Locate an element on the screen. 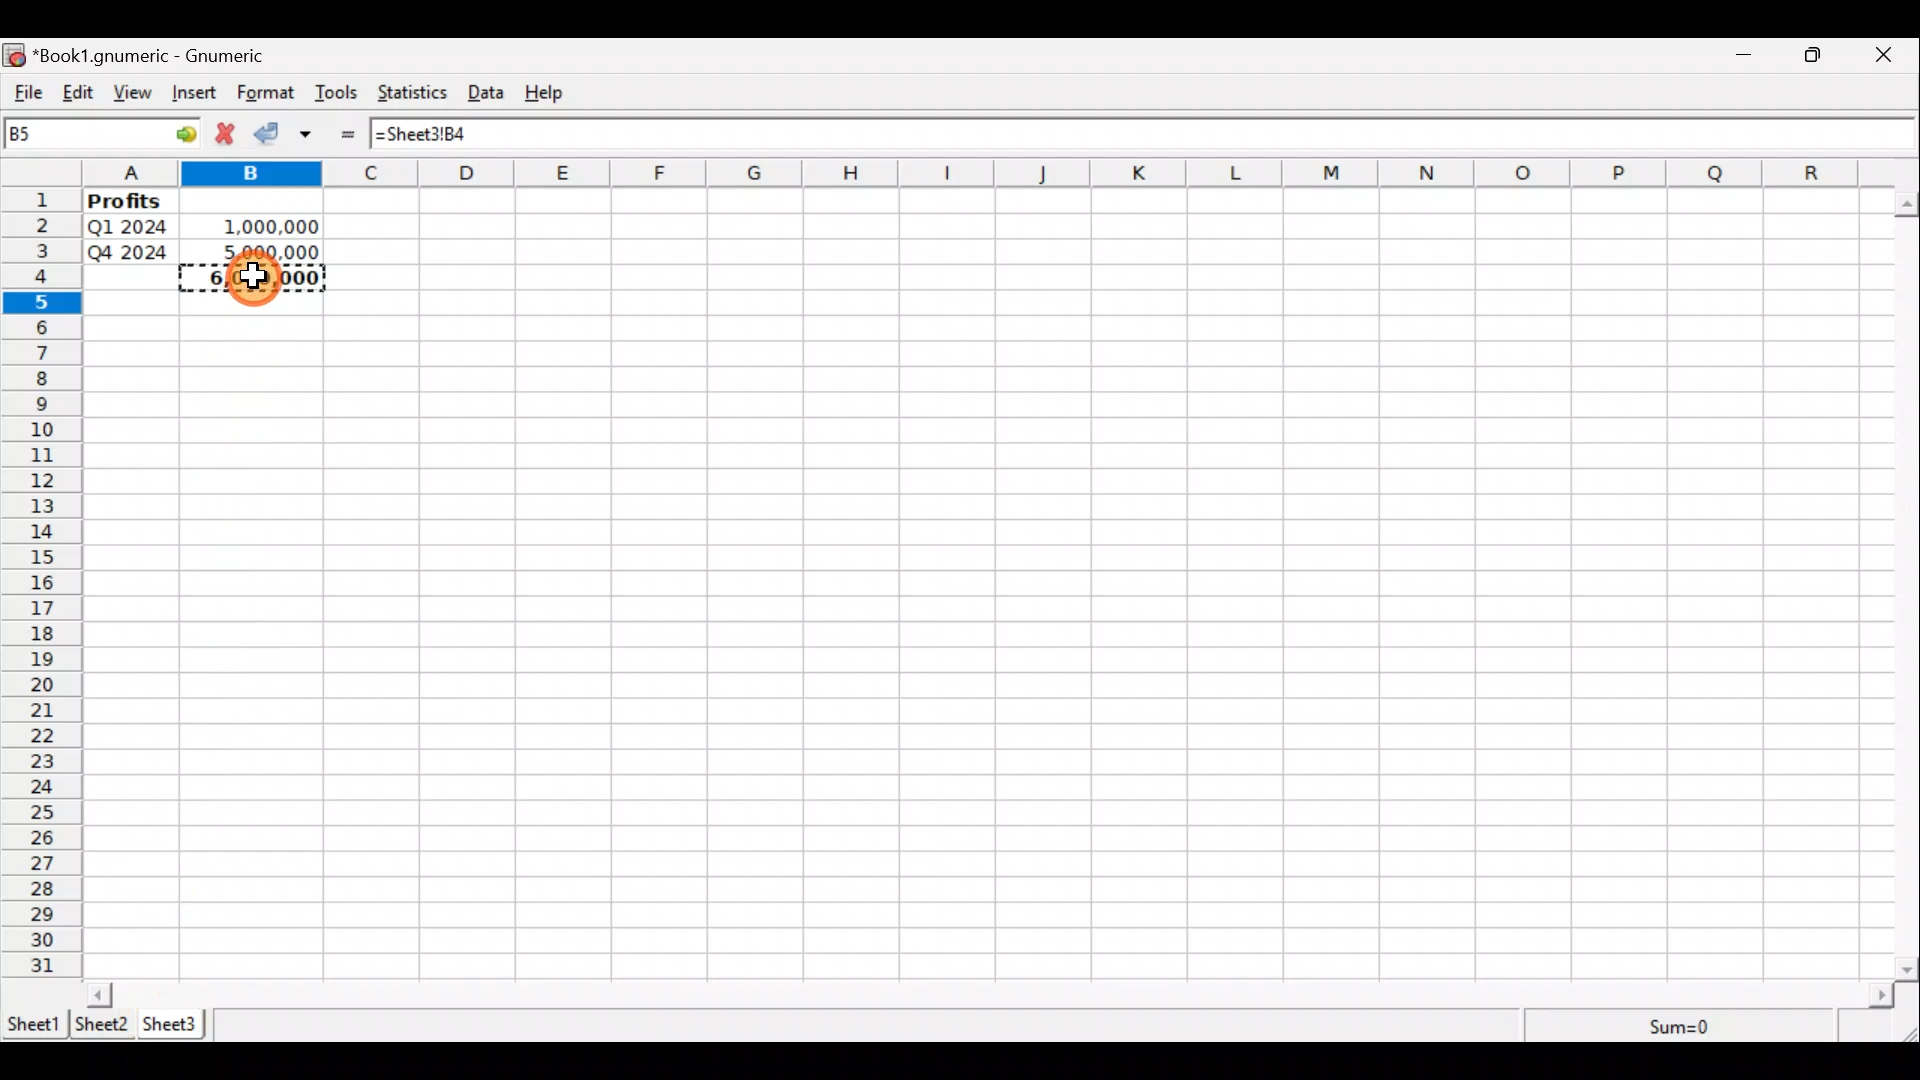  Profits is located at coordinates (131, 203).